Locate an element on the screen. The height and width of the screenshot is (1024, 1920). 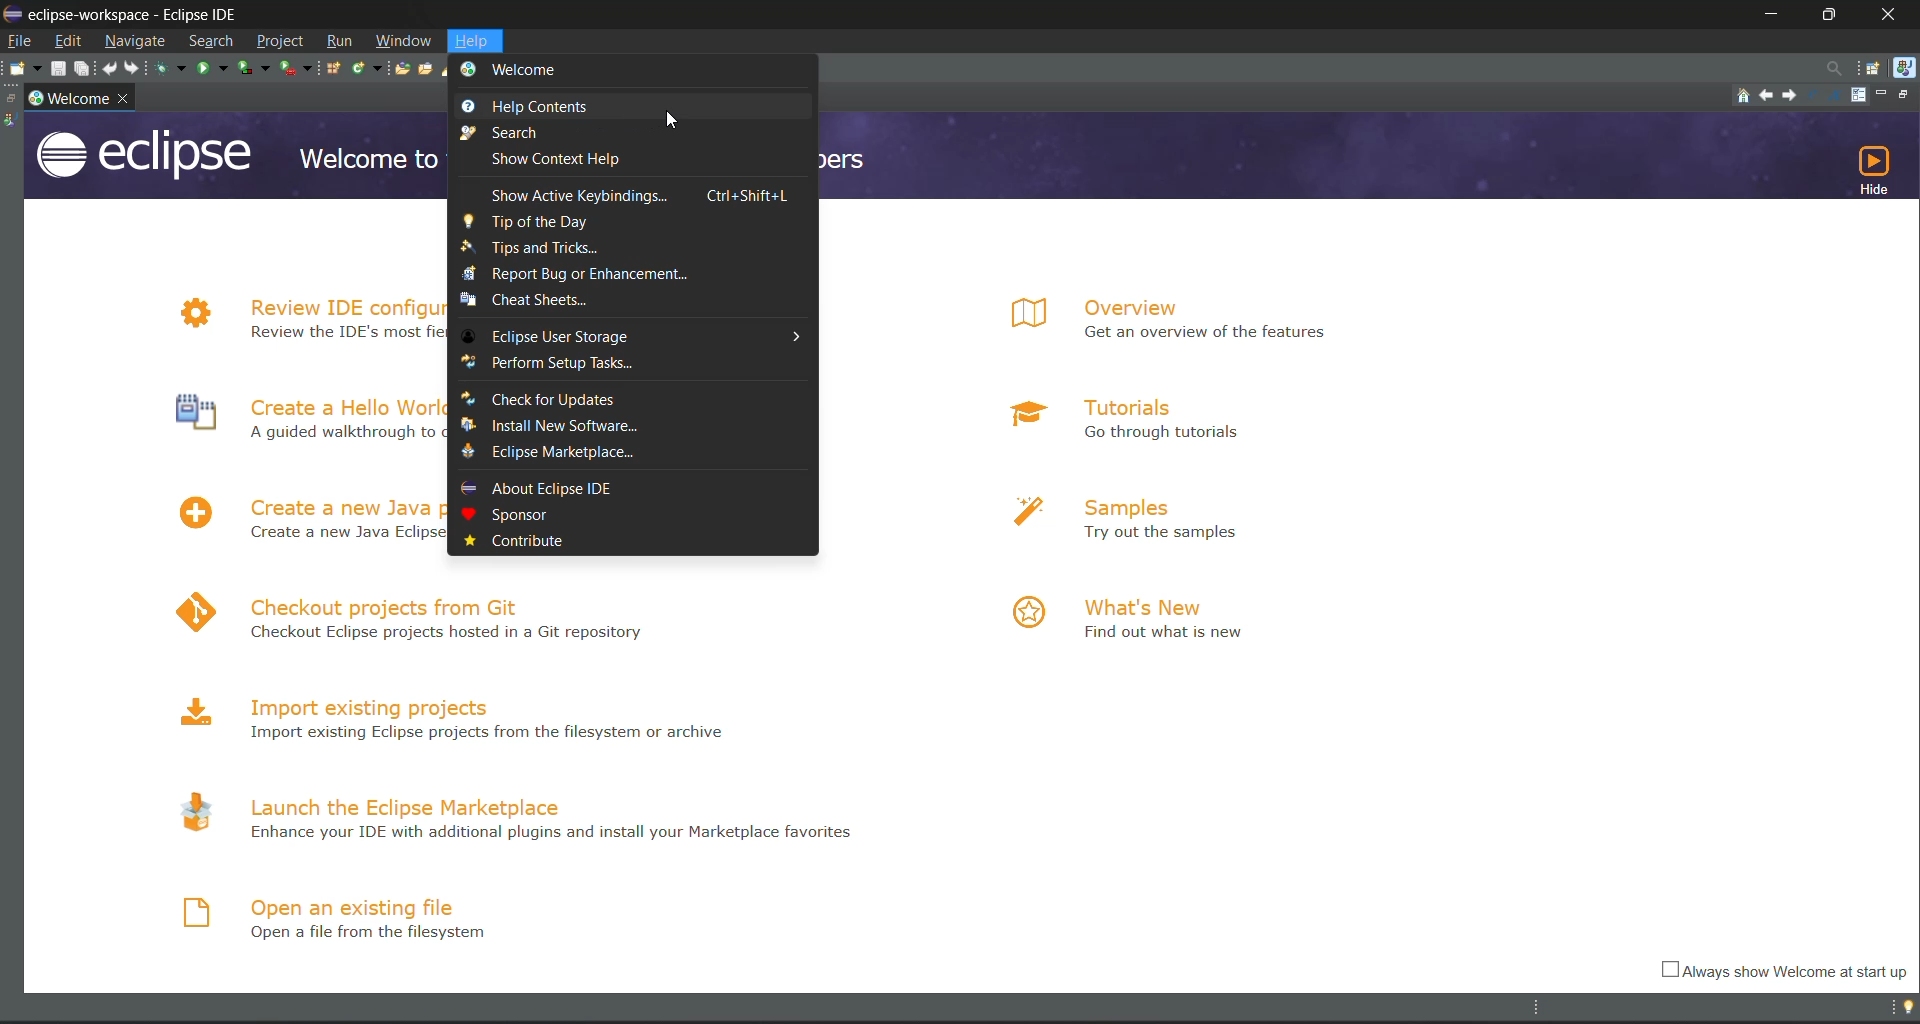
tip of the day is located at coordinates (1907, 1008).